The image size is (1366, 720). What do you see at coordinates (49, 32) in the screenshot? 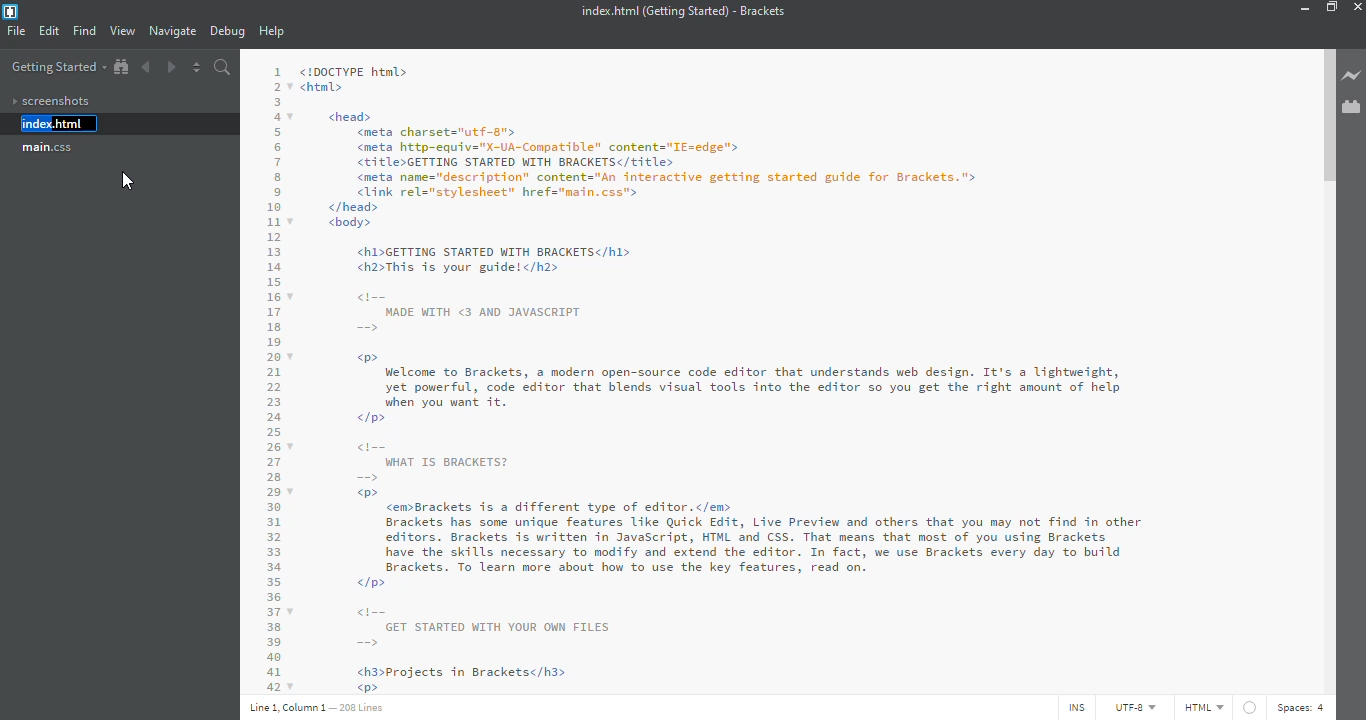
I see `edit` at bounding box center [49, 32].